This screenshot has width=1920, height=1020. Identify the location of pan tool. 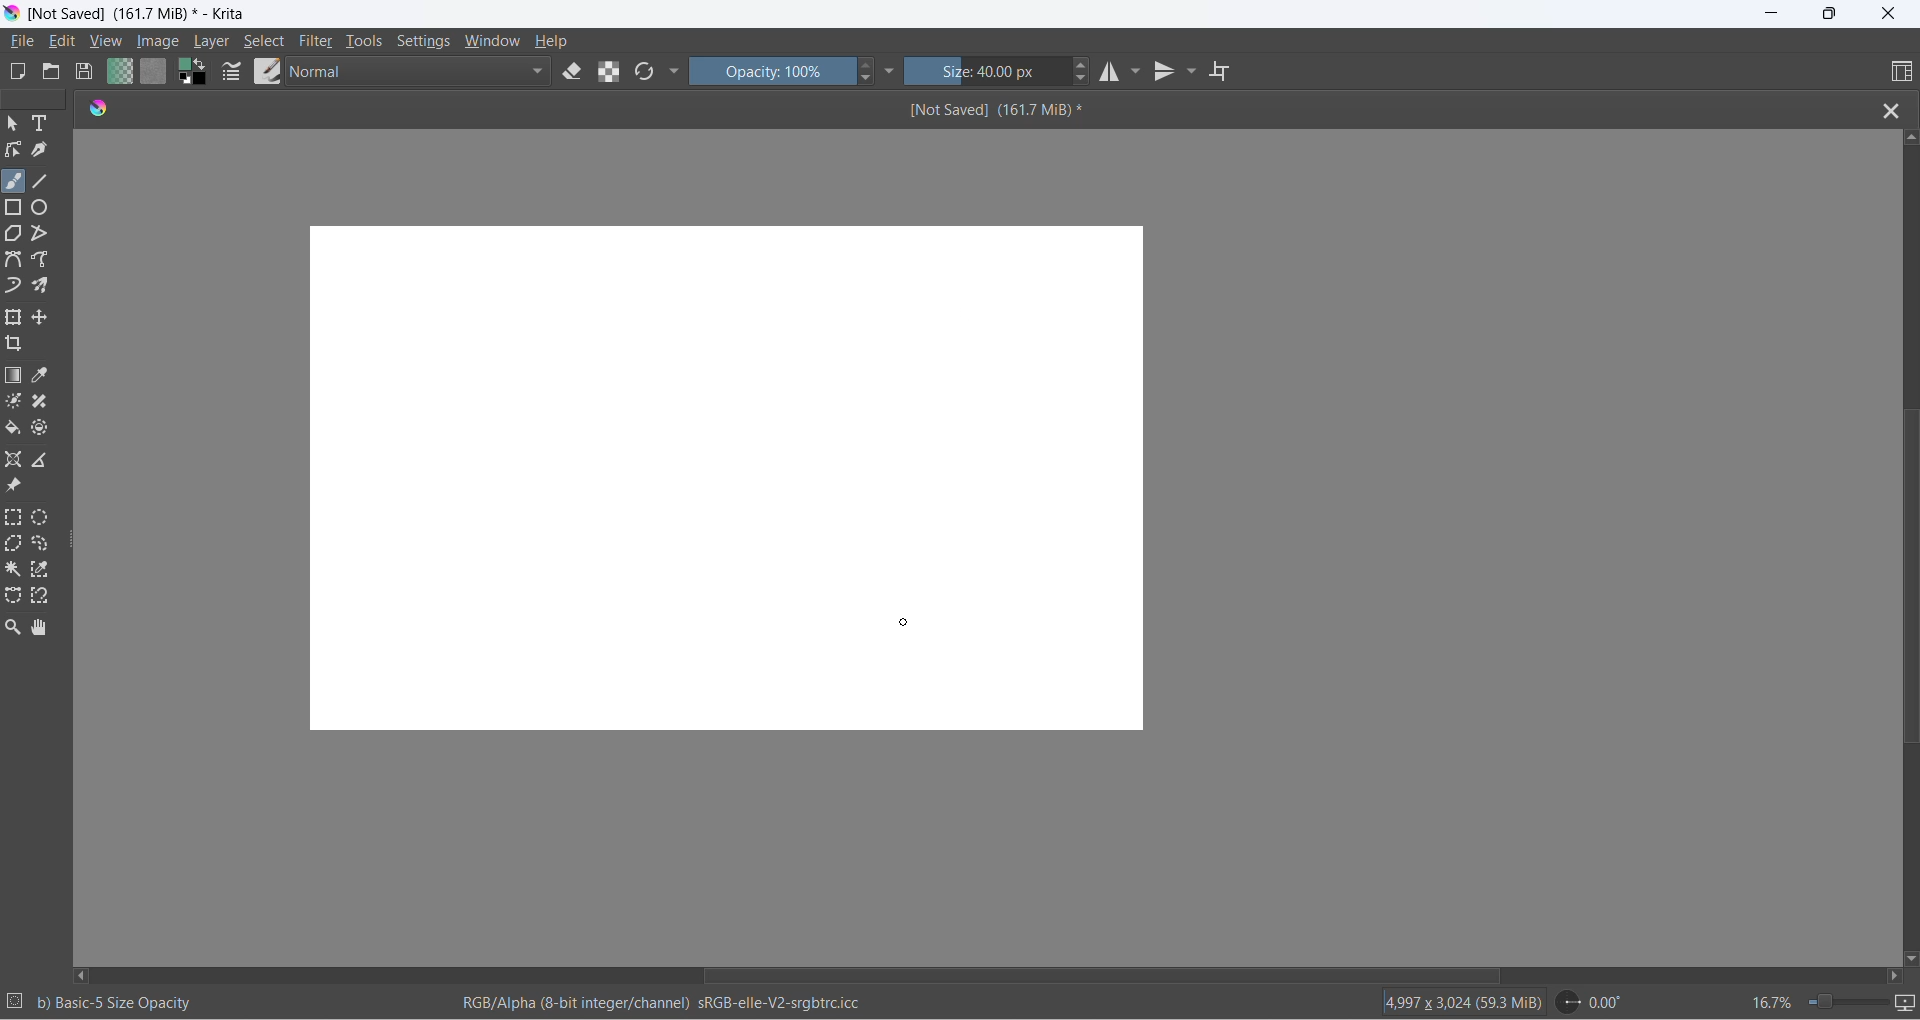
(40, 629).